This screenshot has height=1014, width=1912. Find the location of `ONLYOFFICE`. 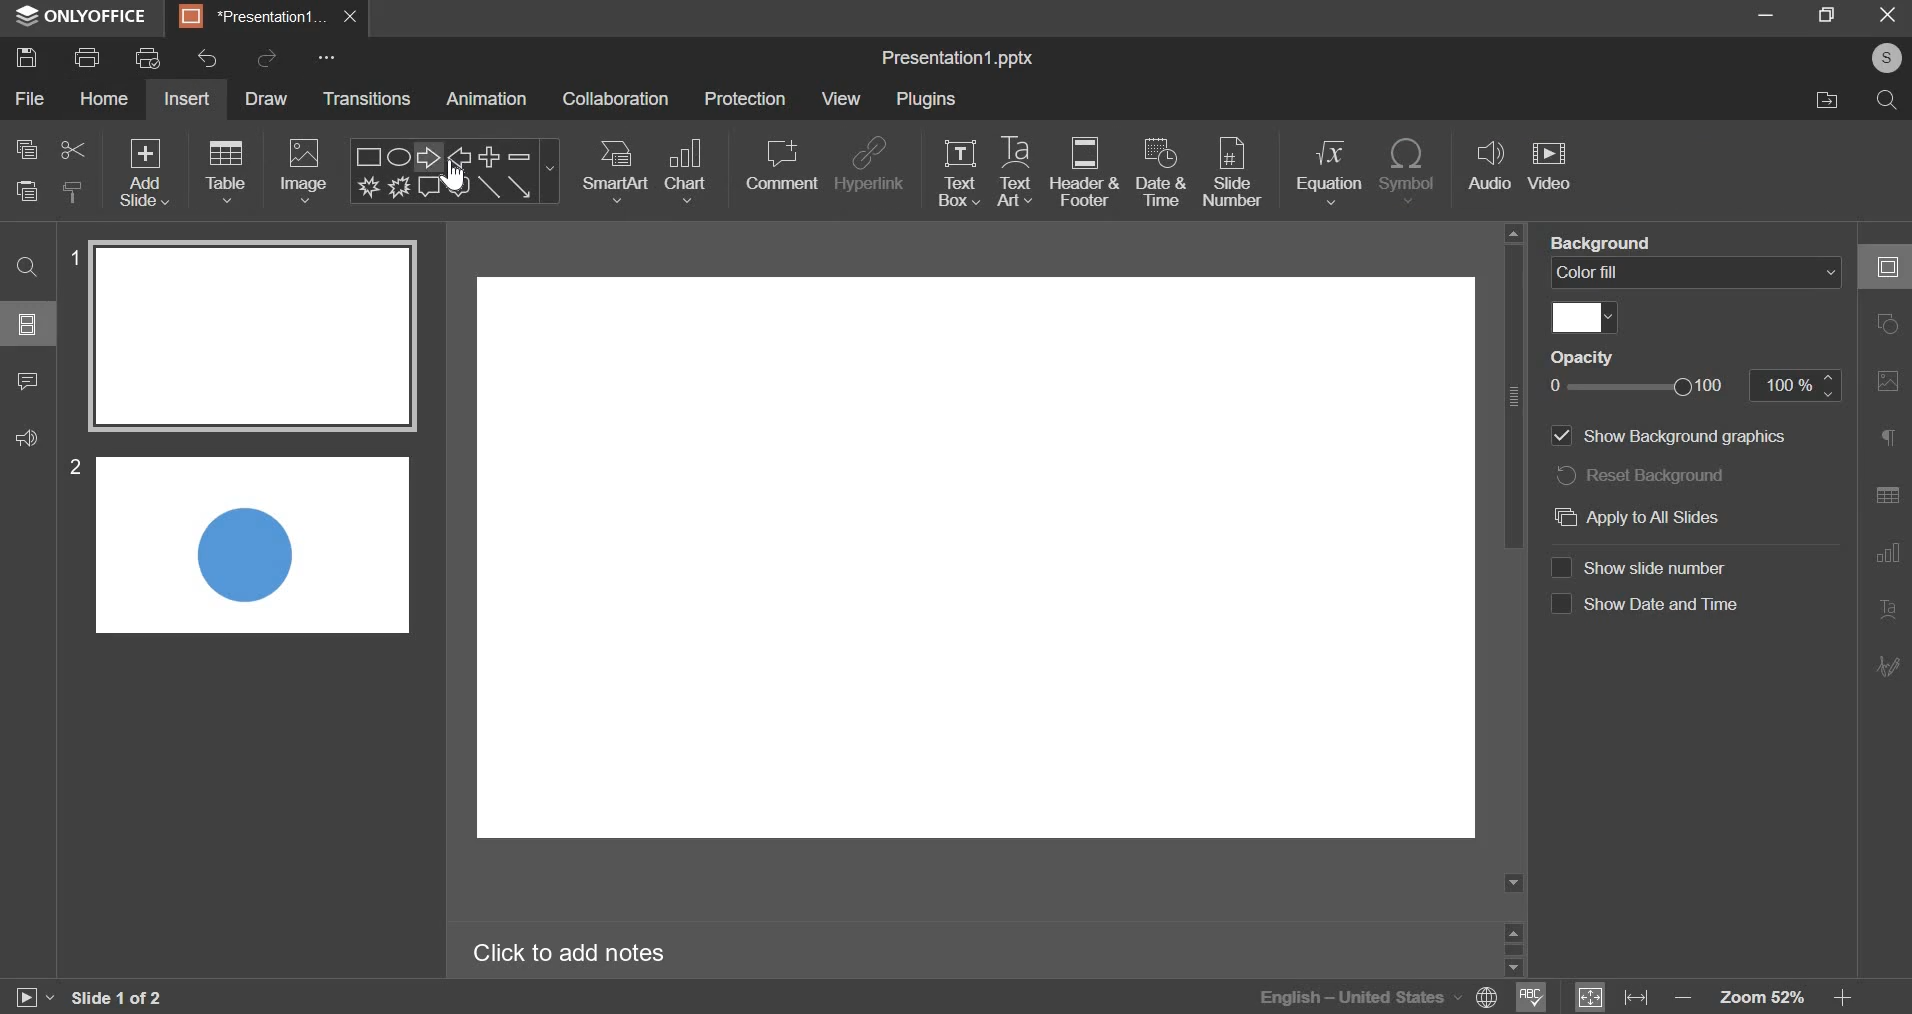

ONLYOFFICE is located at coordinates (79, 19).